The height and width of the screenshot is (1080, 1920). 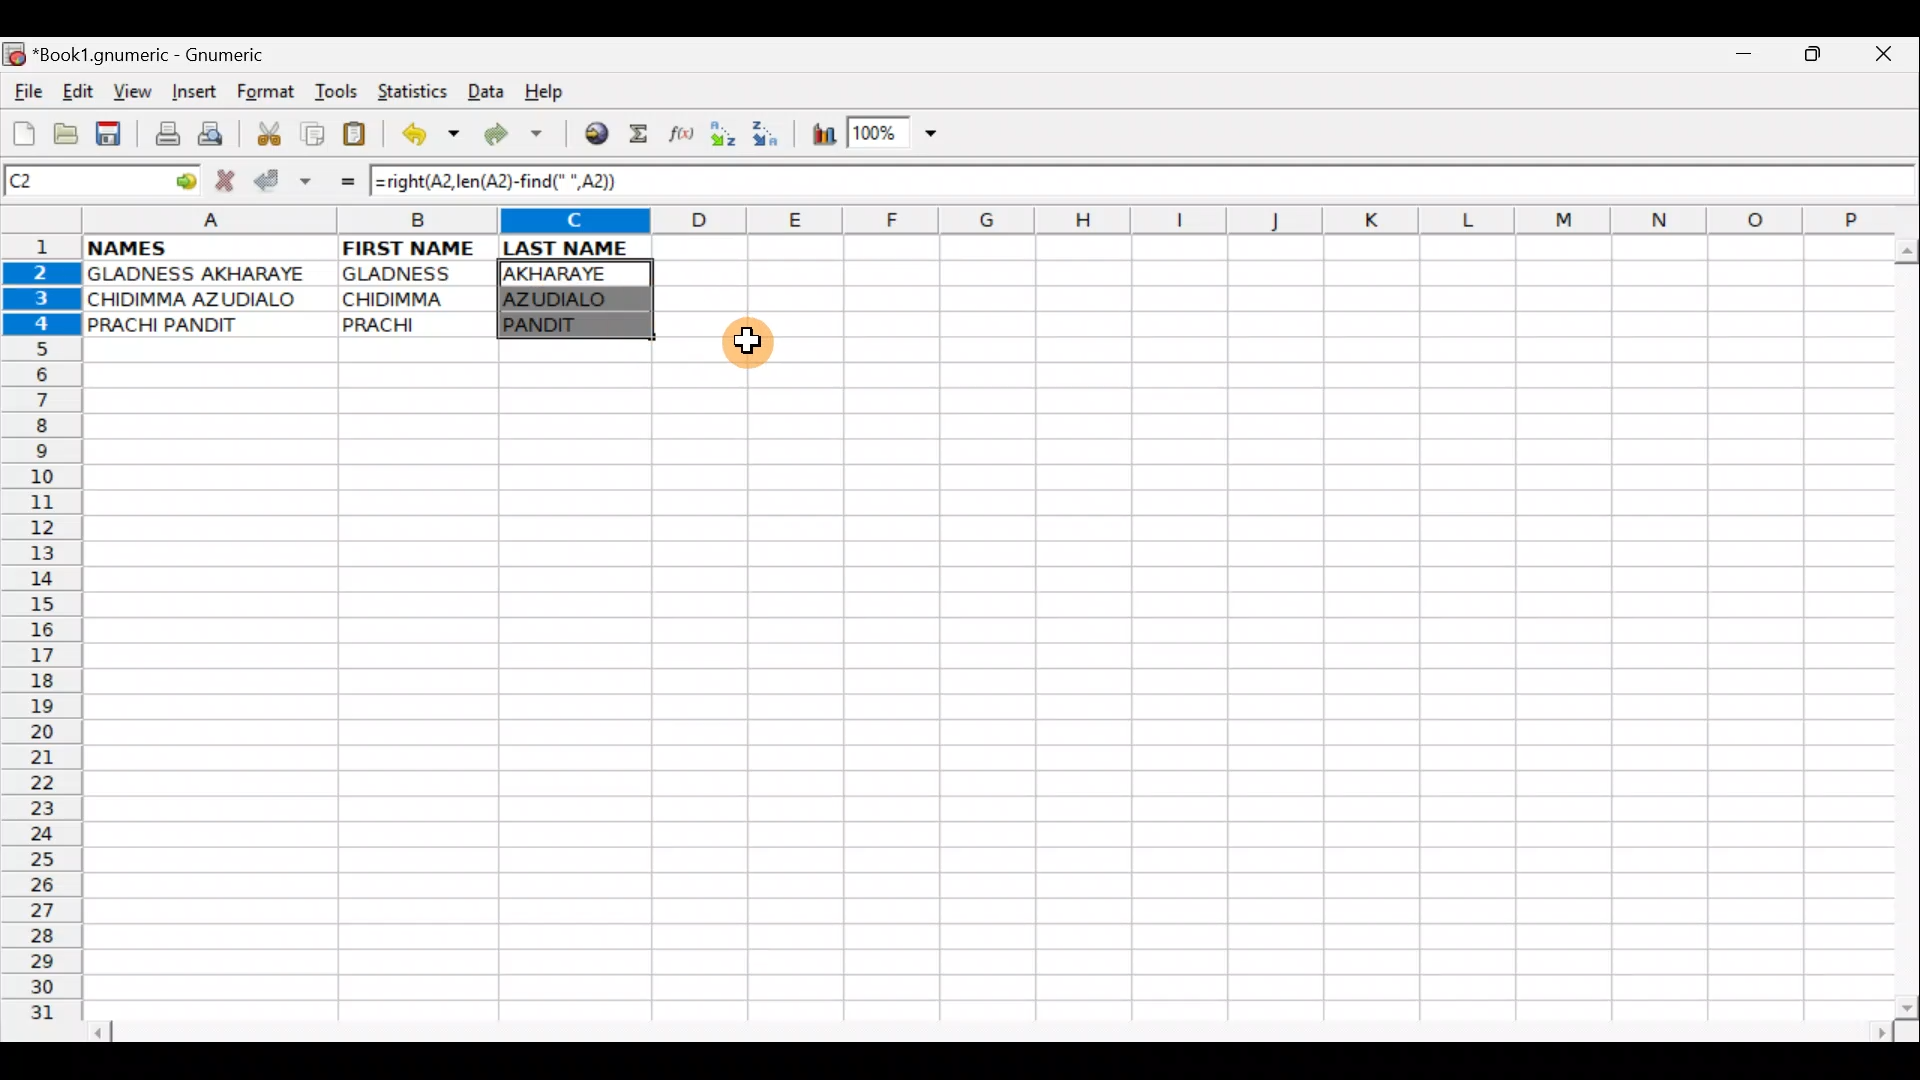 I want to click on Format, so click(x=270, y=94).